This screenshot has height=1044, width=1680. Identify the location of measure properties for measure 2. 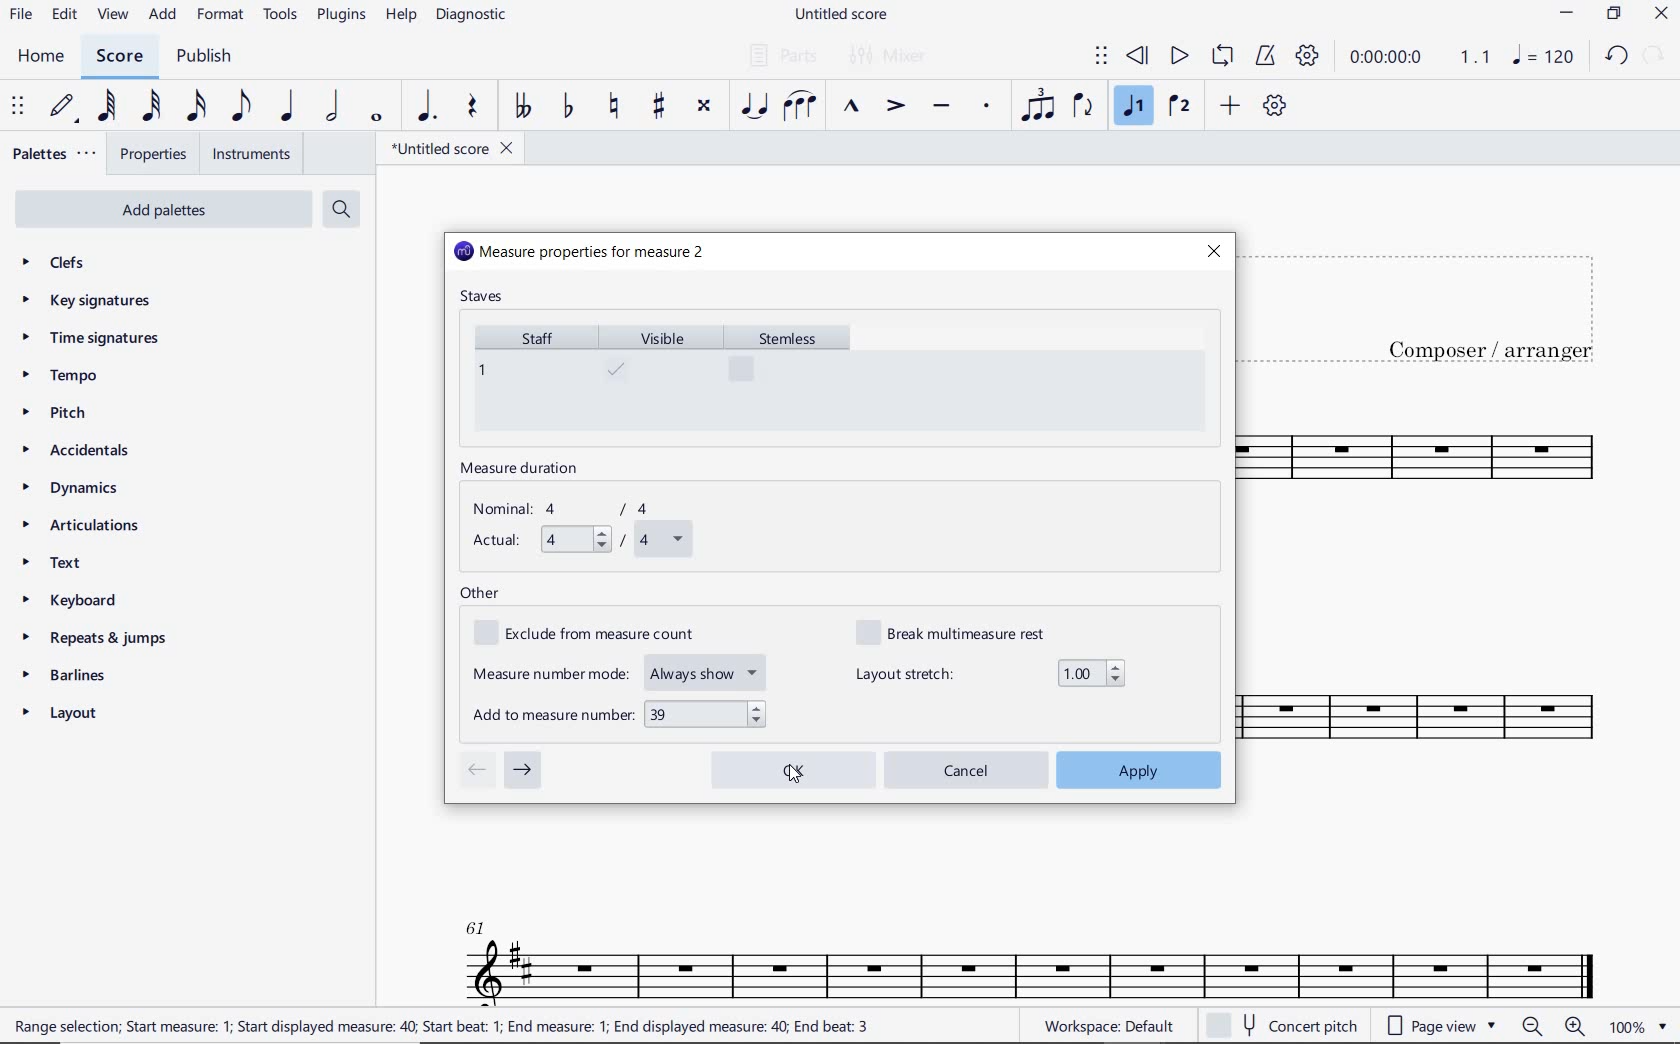
(581, 253).